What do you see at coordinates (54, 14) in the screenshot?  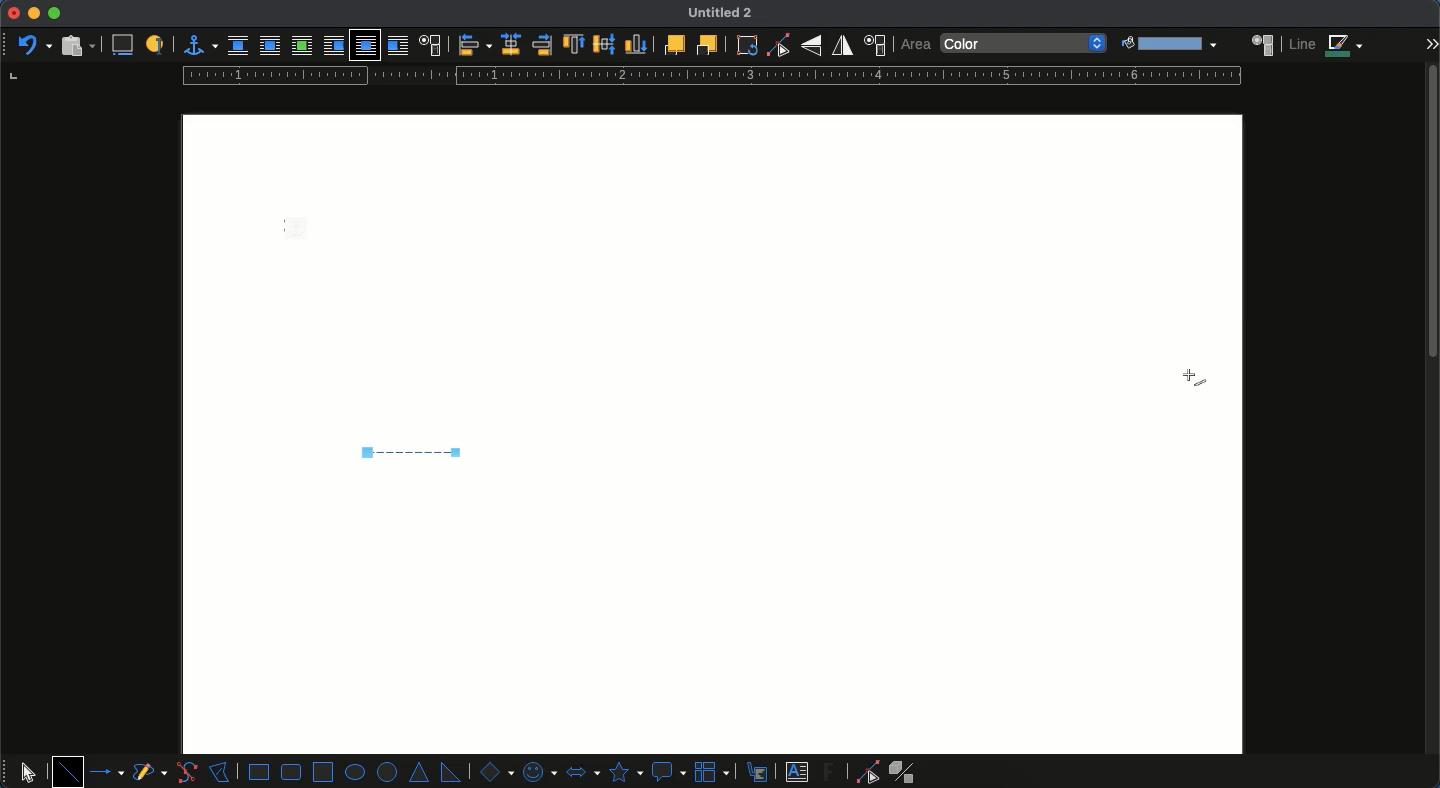 I see `maximize` at bounding box center [54, 14].